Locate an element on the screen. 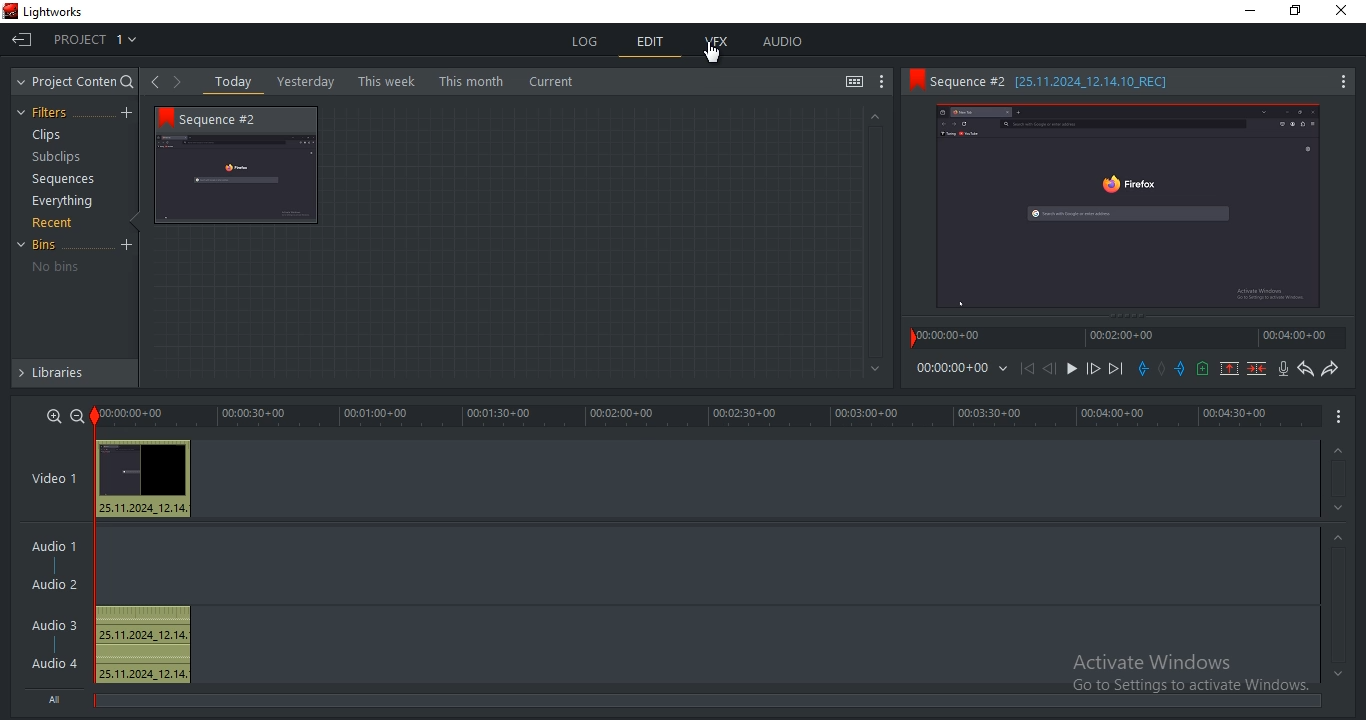 The image size is (1366, 720). sequence information is located at coordinates (1085, 81).